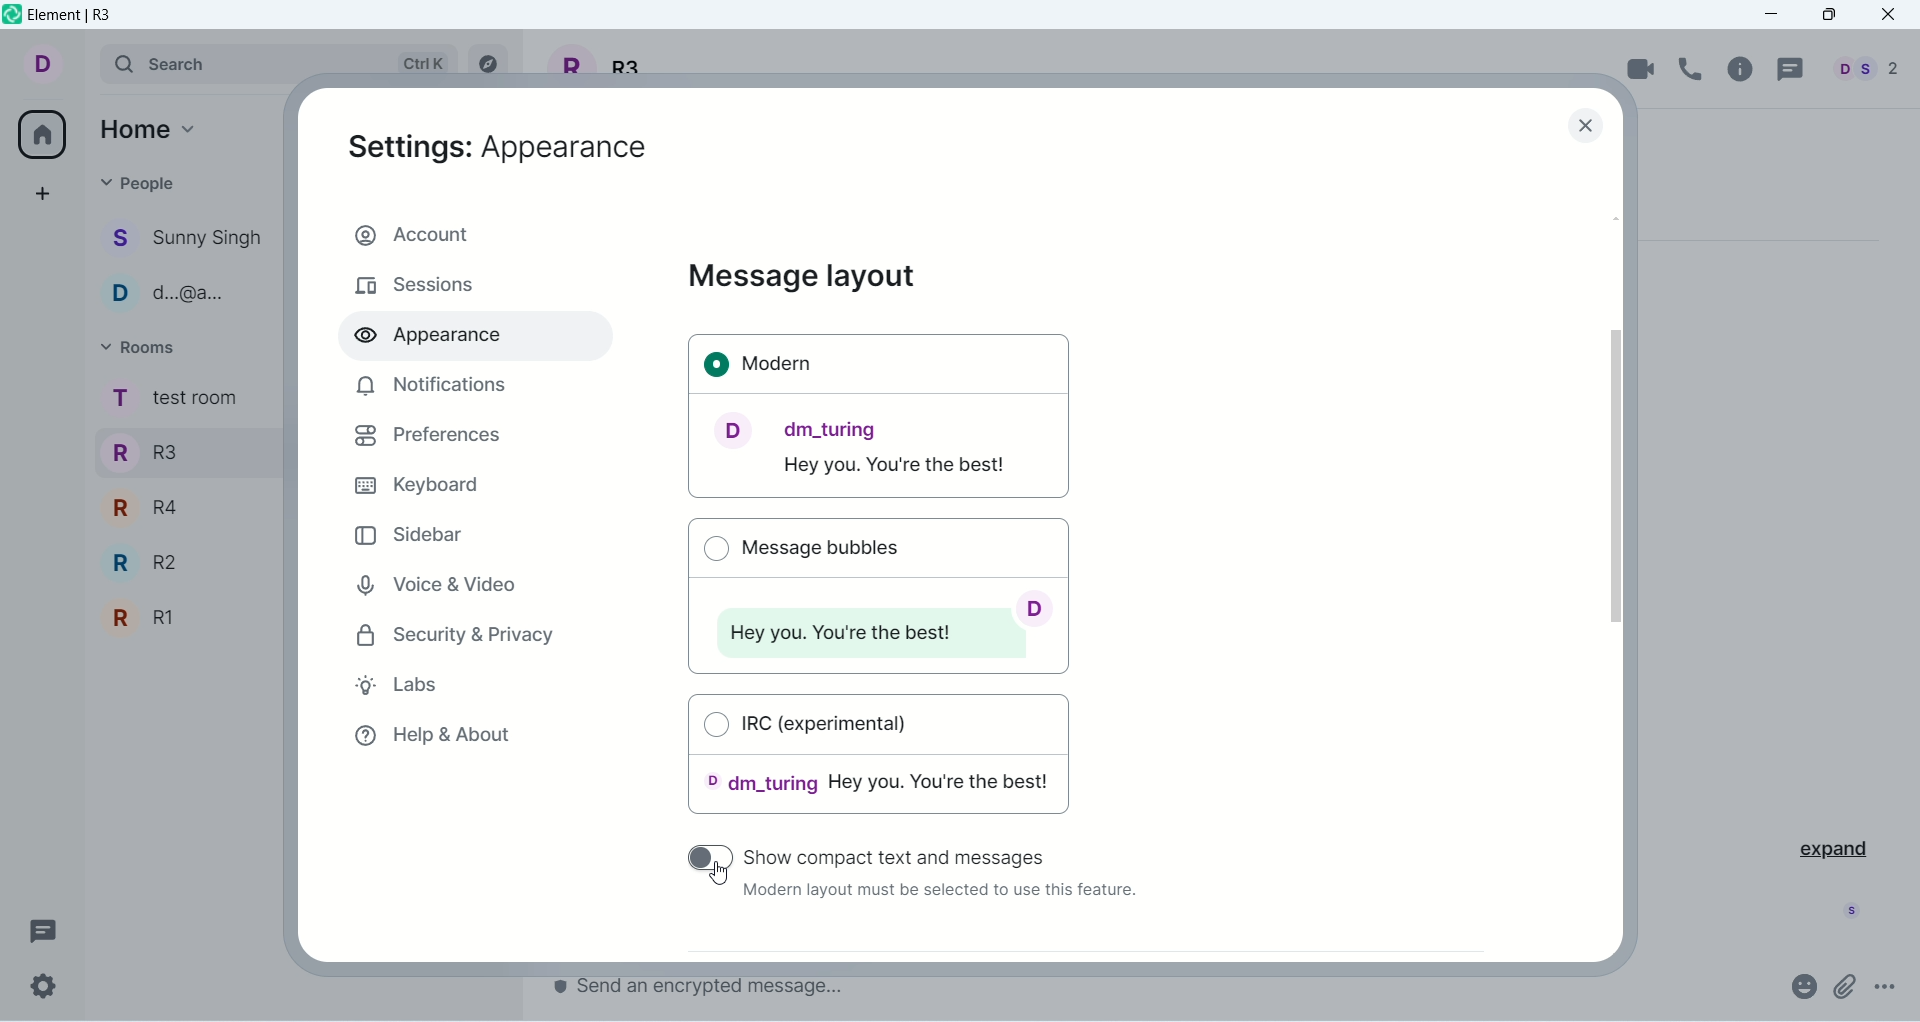 The width and height of the screenshot is (1920, 1022). What do you see at coordinates (75, 17) in the screenshot?
I see `element` at bounding box center [75, 17].